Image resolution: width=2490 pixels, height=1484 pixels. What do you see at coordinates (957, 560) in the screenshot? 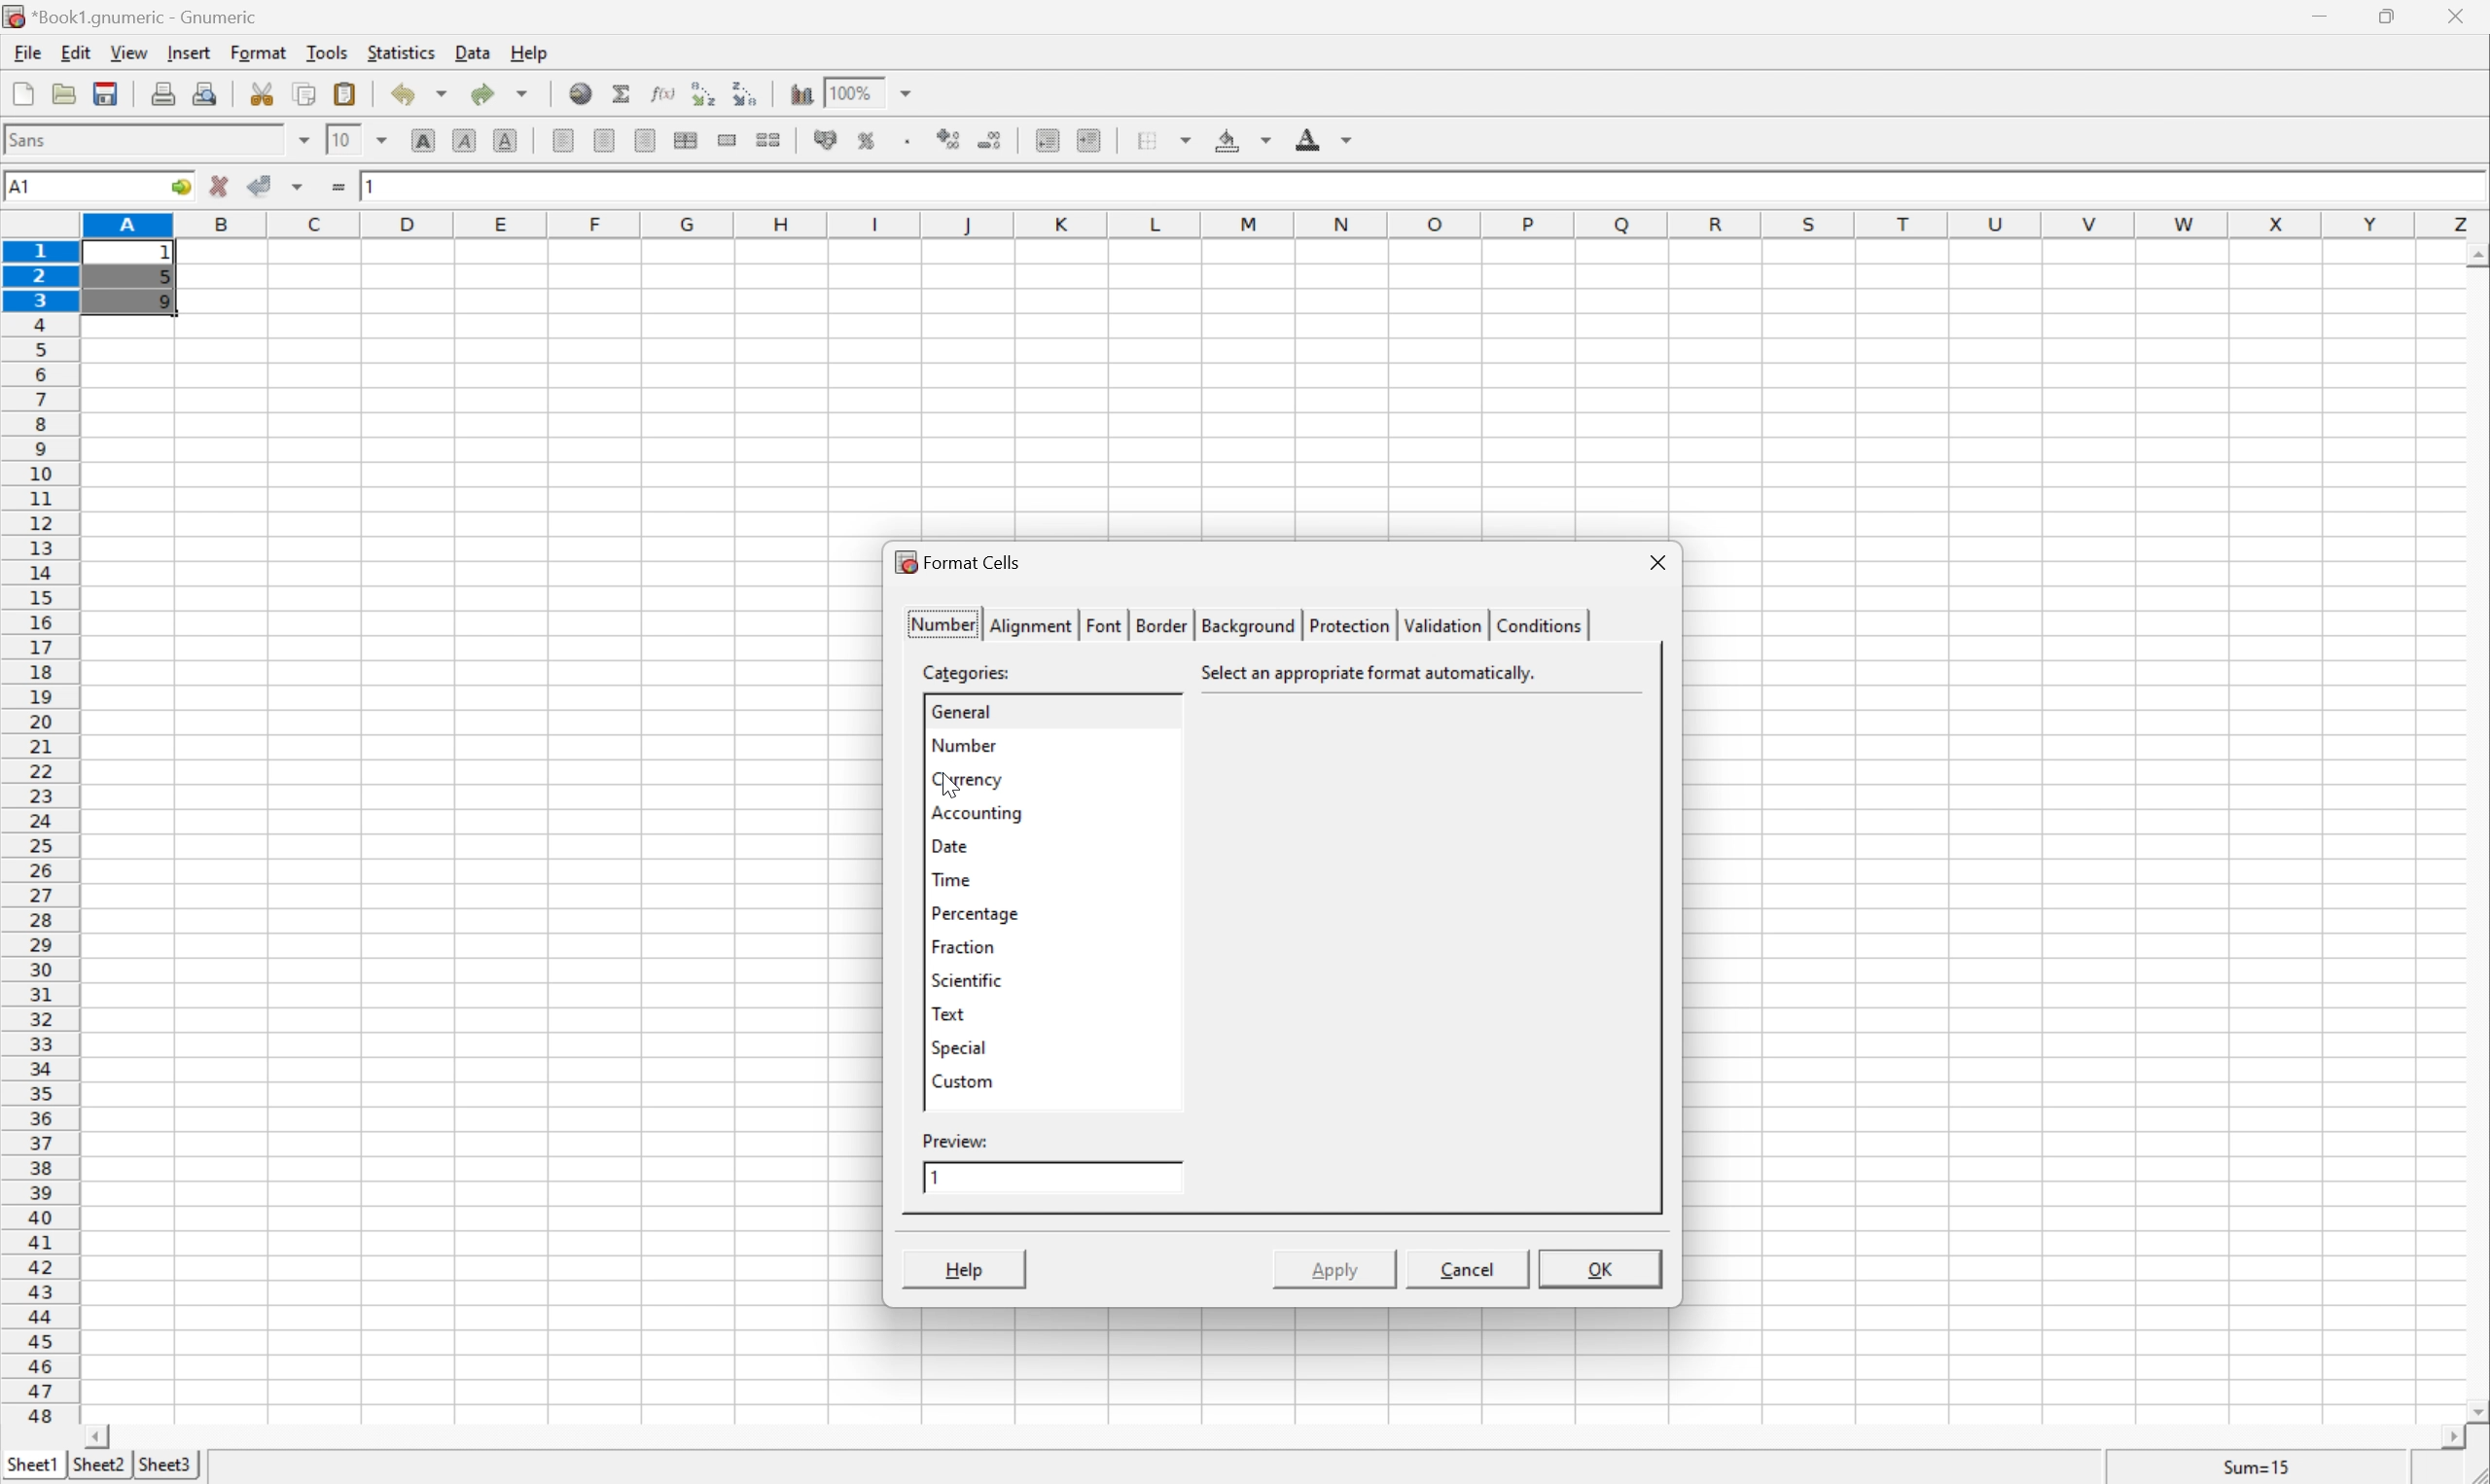
I see `format cells` at bounding box center [957, 560].